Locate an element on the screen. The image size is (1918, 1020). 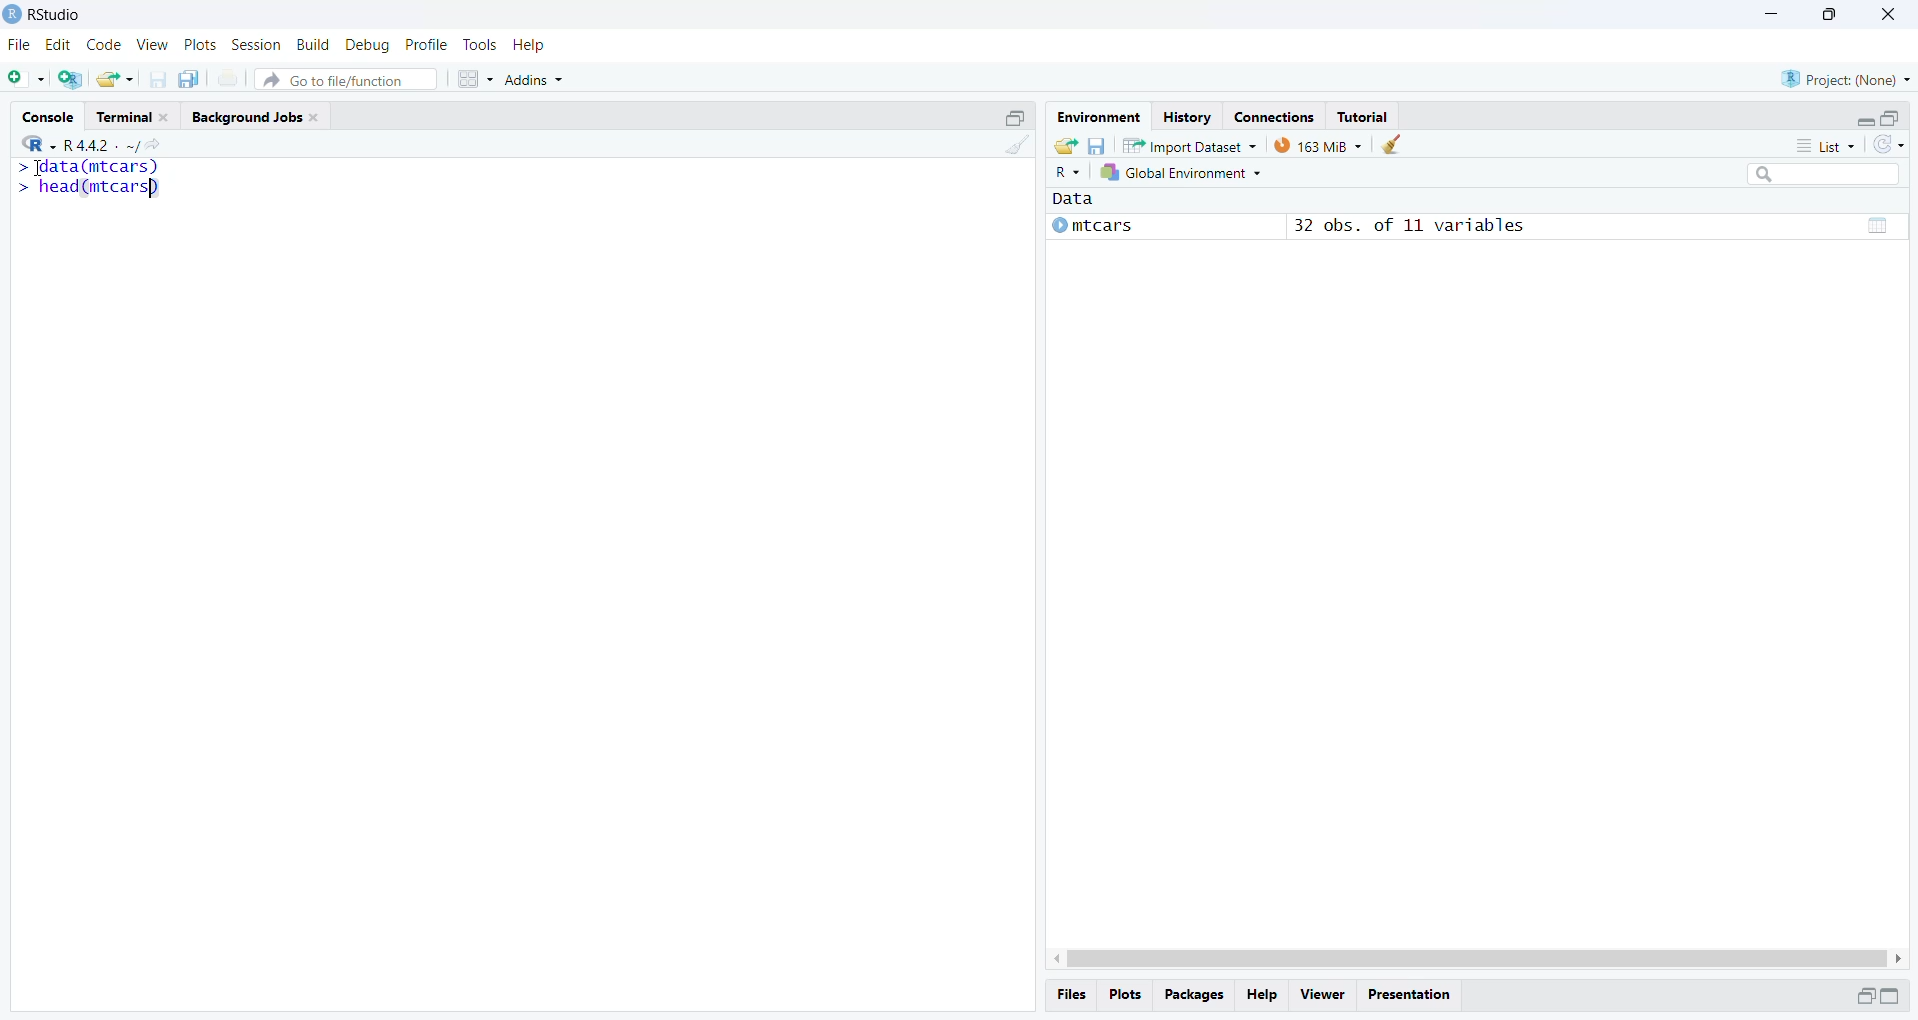
grid view is located at coordinates (1878, 226).